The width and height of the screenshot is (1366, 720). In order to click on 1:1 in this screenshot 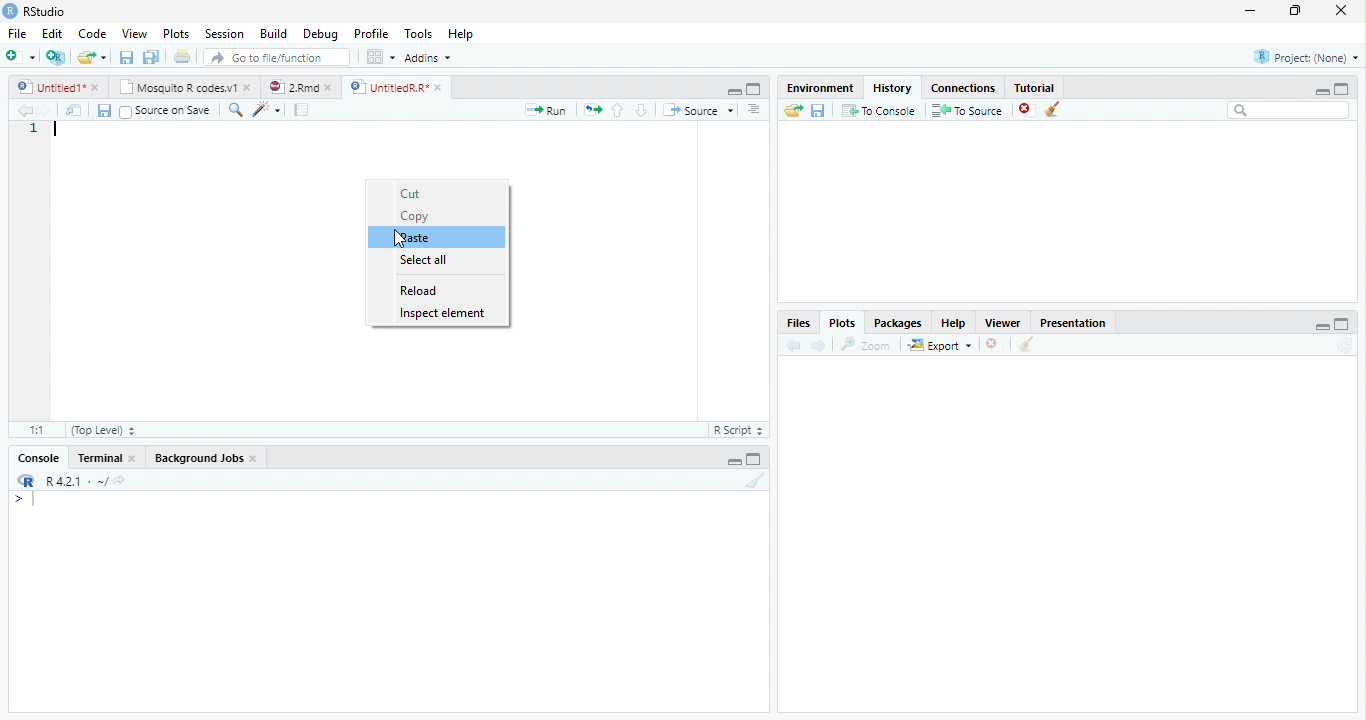, I will do `click(33, 430)`.